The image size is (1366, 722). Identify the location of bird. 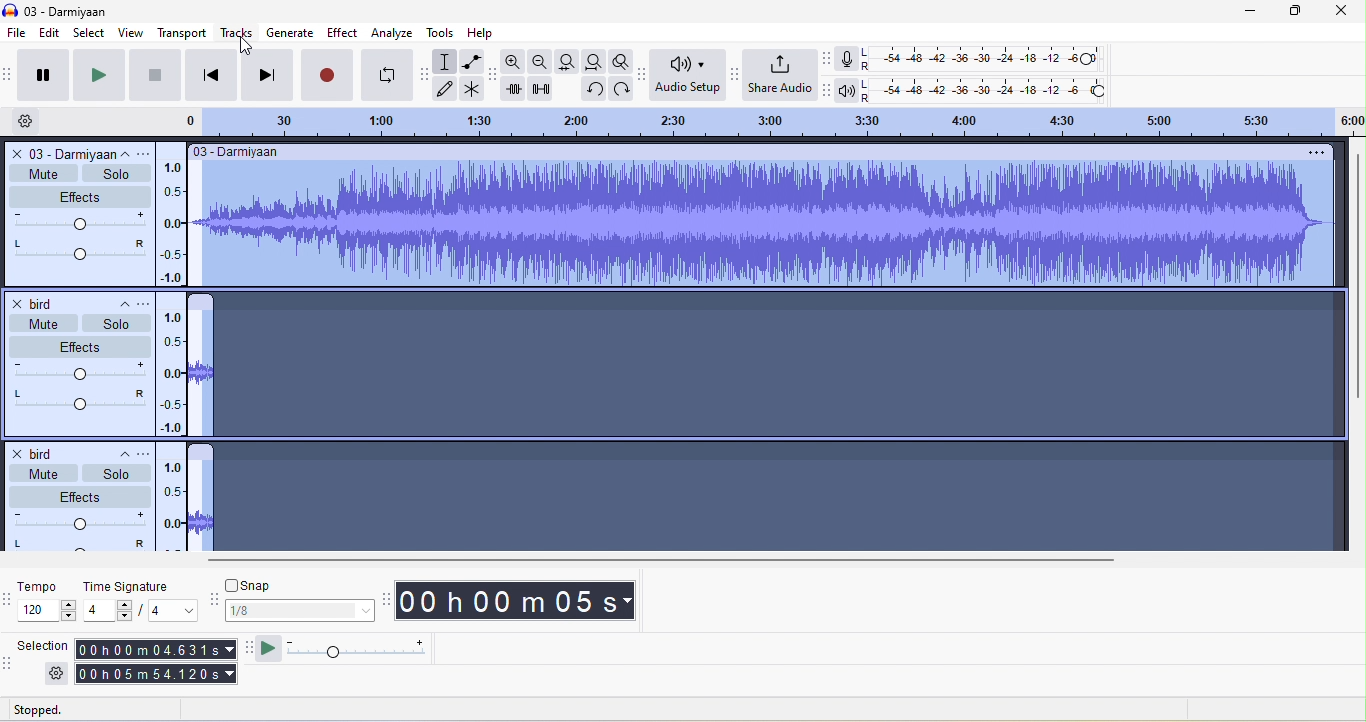
(38, 303).